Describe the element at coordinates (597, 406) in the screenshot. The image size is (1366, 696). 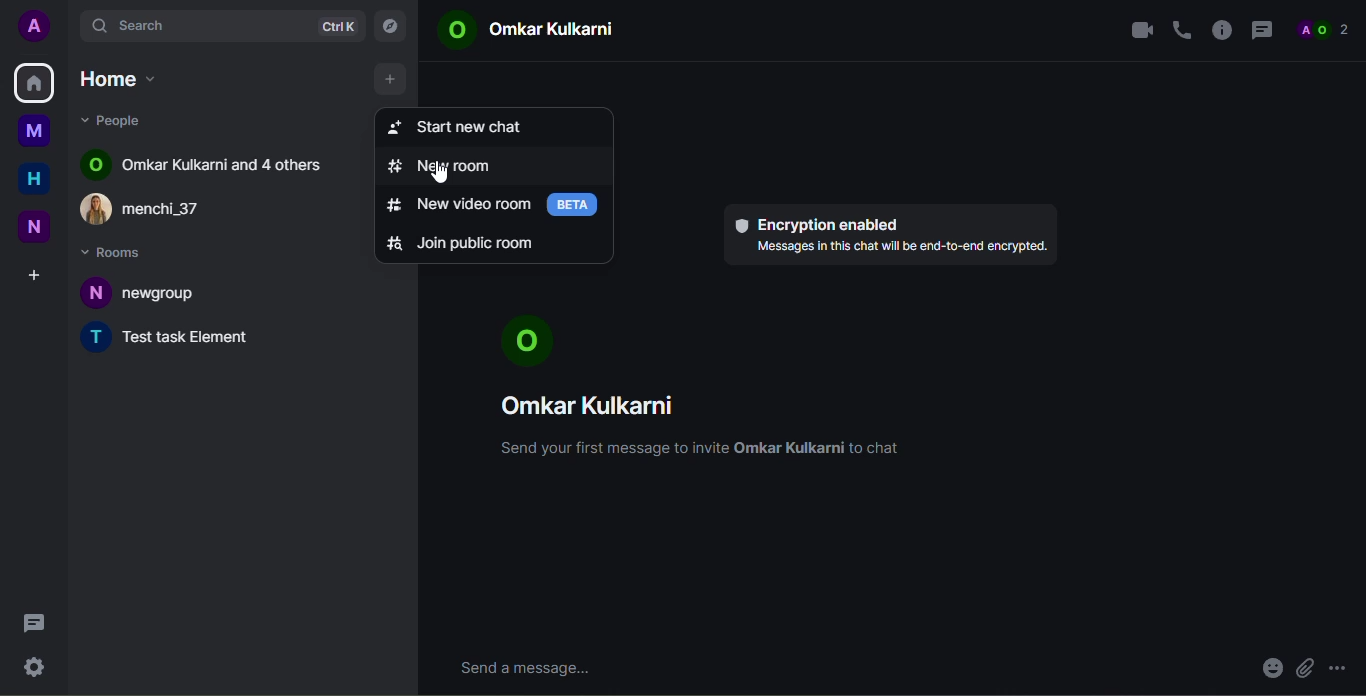
I see `Omkar Kulkarni` at that location.